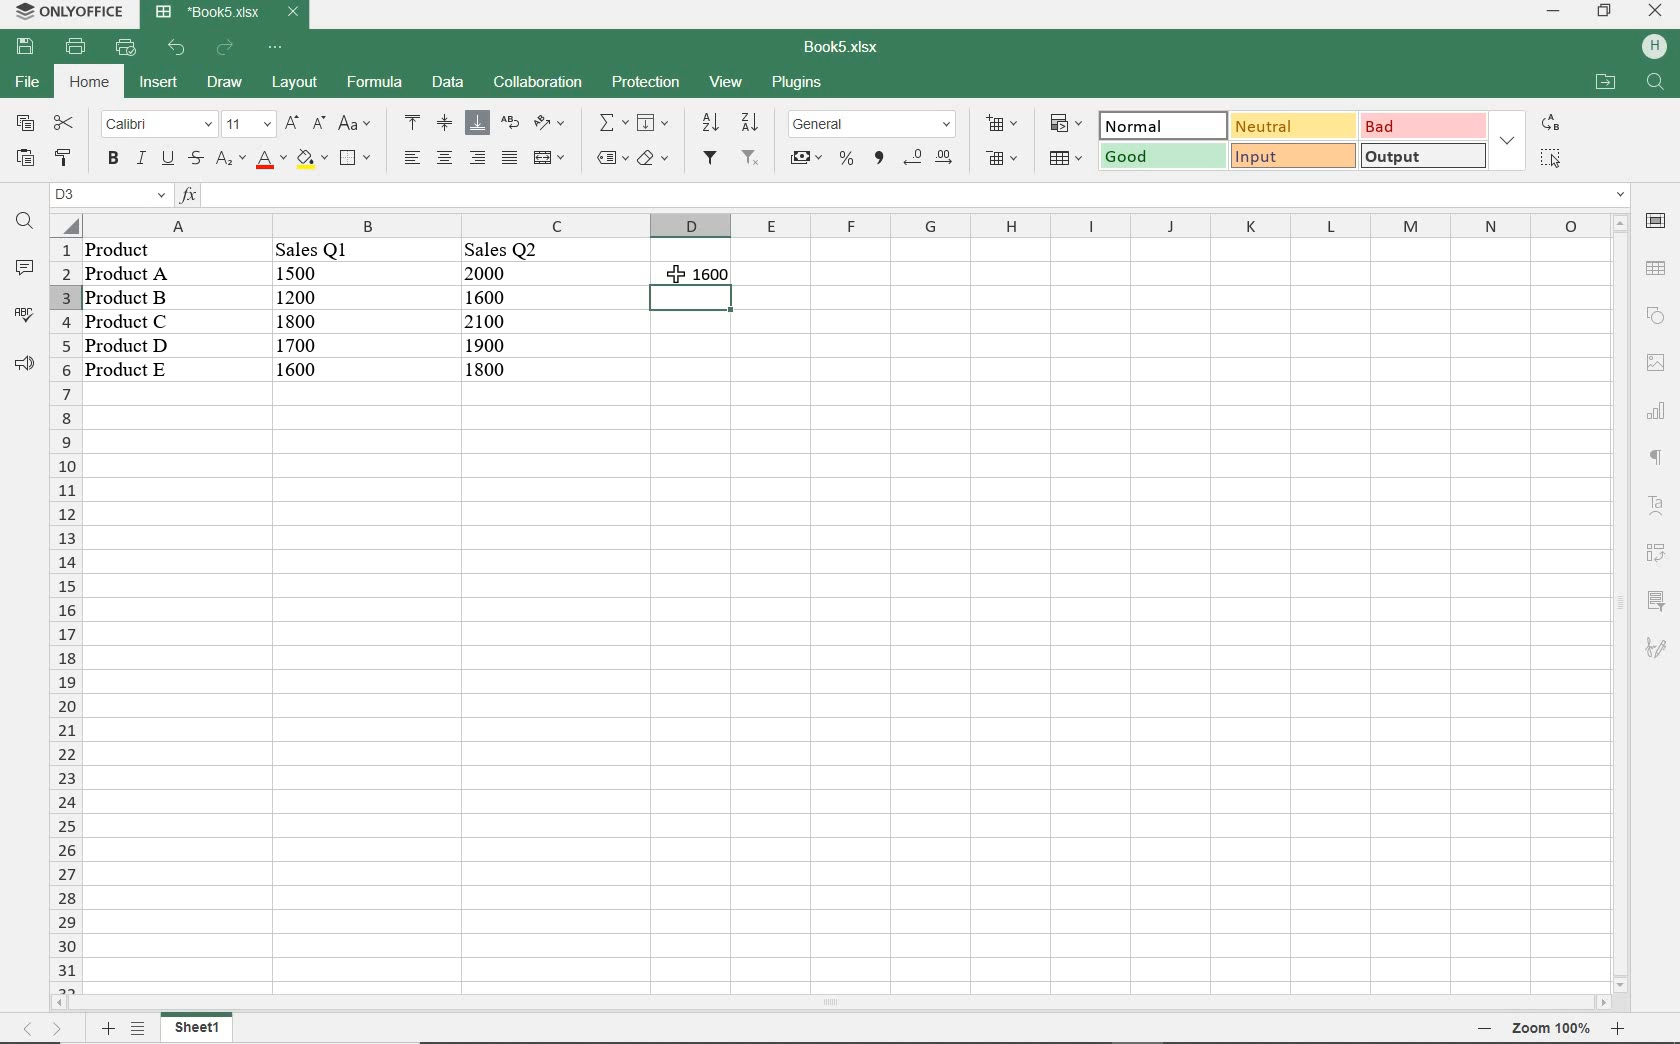 This screenshot has width=1680, height=1044. Describe the element at coordinates (1552, 125) in the screenshot. I see `replace` at that location.